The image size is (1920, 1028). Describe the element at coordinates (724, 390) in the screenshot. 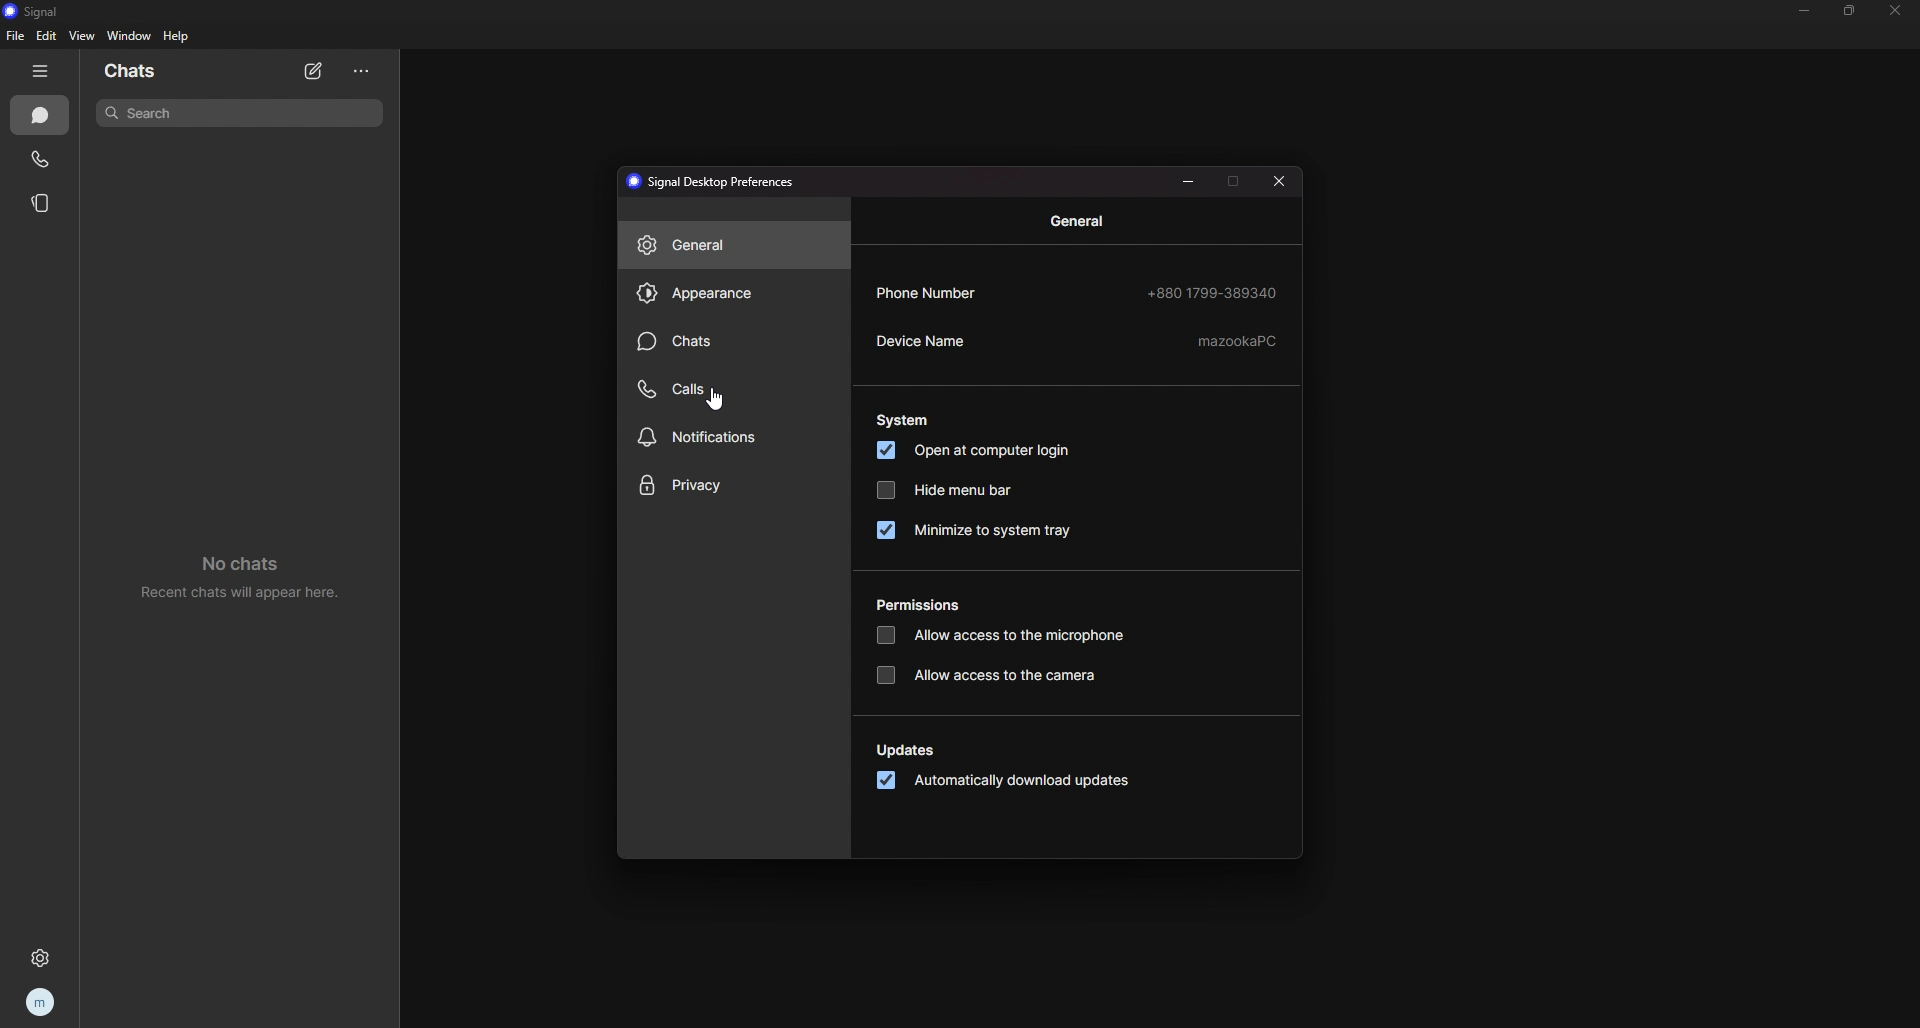

I see `calls` at that location.